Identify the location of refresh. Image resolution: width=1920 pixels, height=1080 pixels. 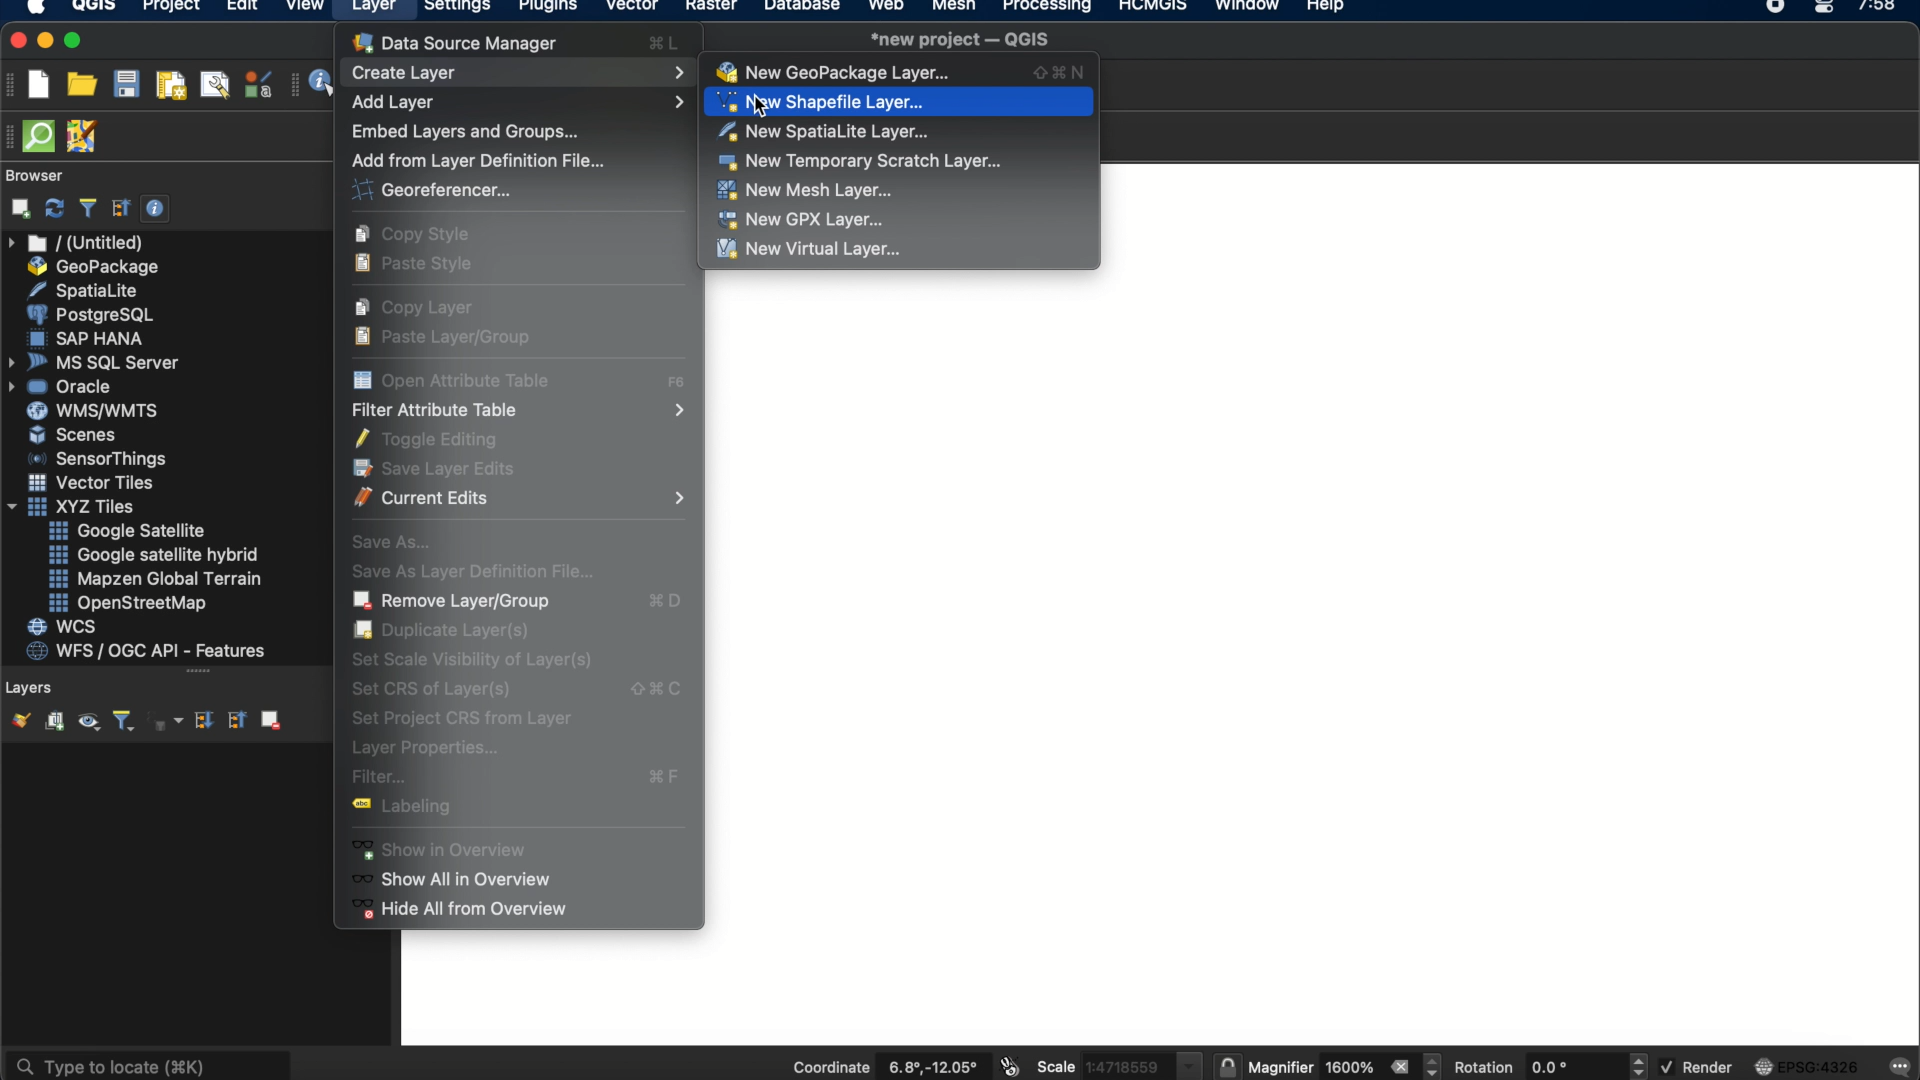
(55, 209).